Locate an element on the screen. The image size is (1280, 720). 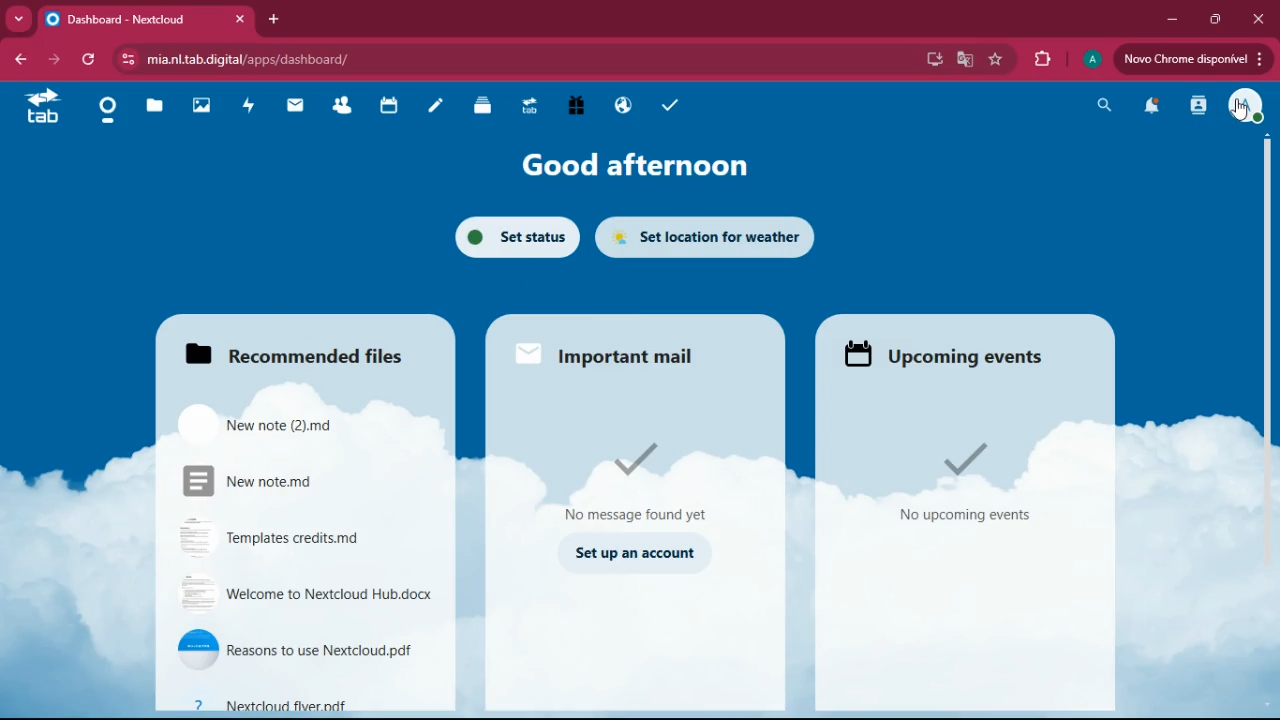
close is located at coordinates (1259, 20).